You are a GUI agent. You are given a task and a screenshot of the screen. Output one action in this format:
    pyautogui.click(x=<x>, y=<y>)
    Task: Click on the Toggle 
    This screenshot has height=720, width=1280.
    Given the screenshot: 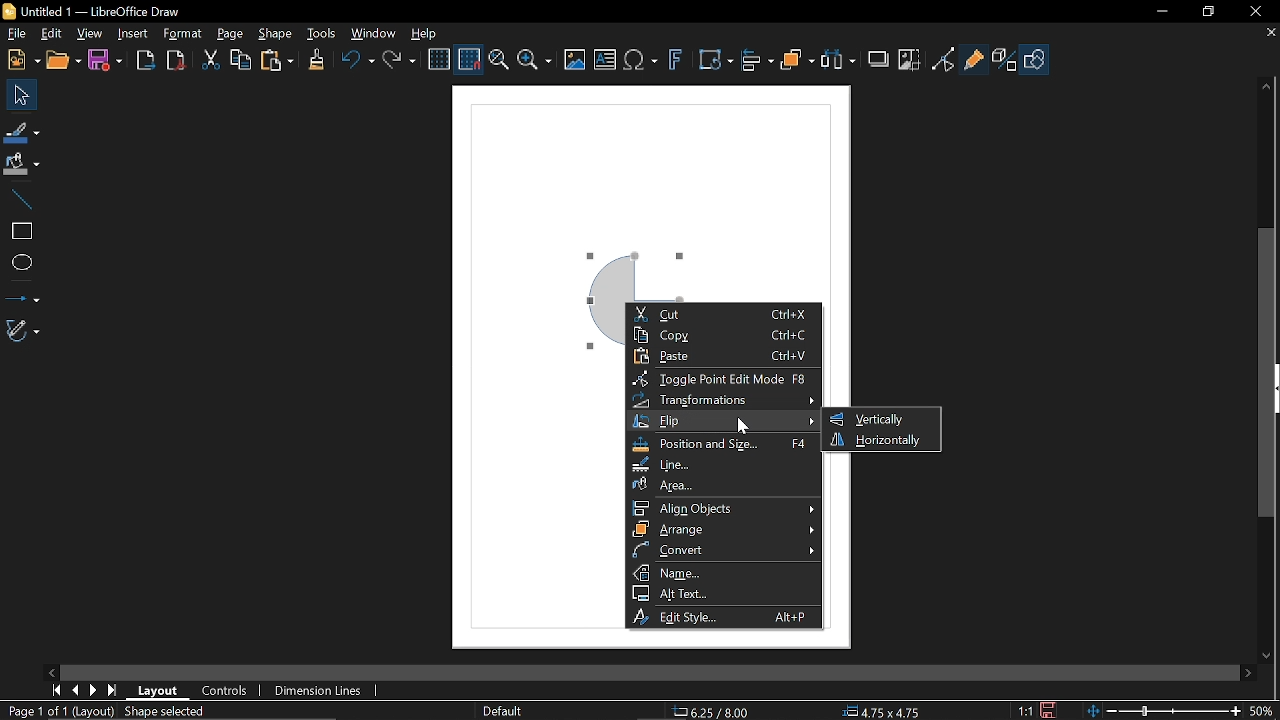 What is the action you would take?
    pyautogui.click(x=945, y=60)
    